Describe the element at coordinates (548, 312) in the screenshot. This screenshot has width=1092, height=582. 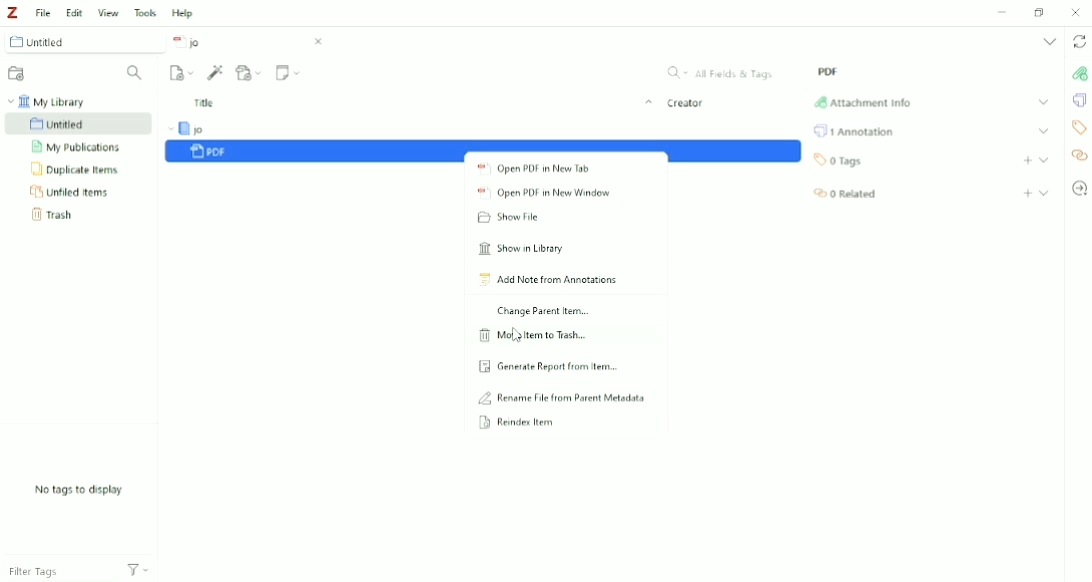
I see `Change Parent Item` at that location.